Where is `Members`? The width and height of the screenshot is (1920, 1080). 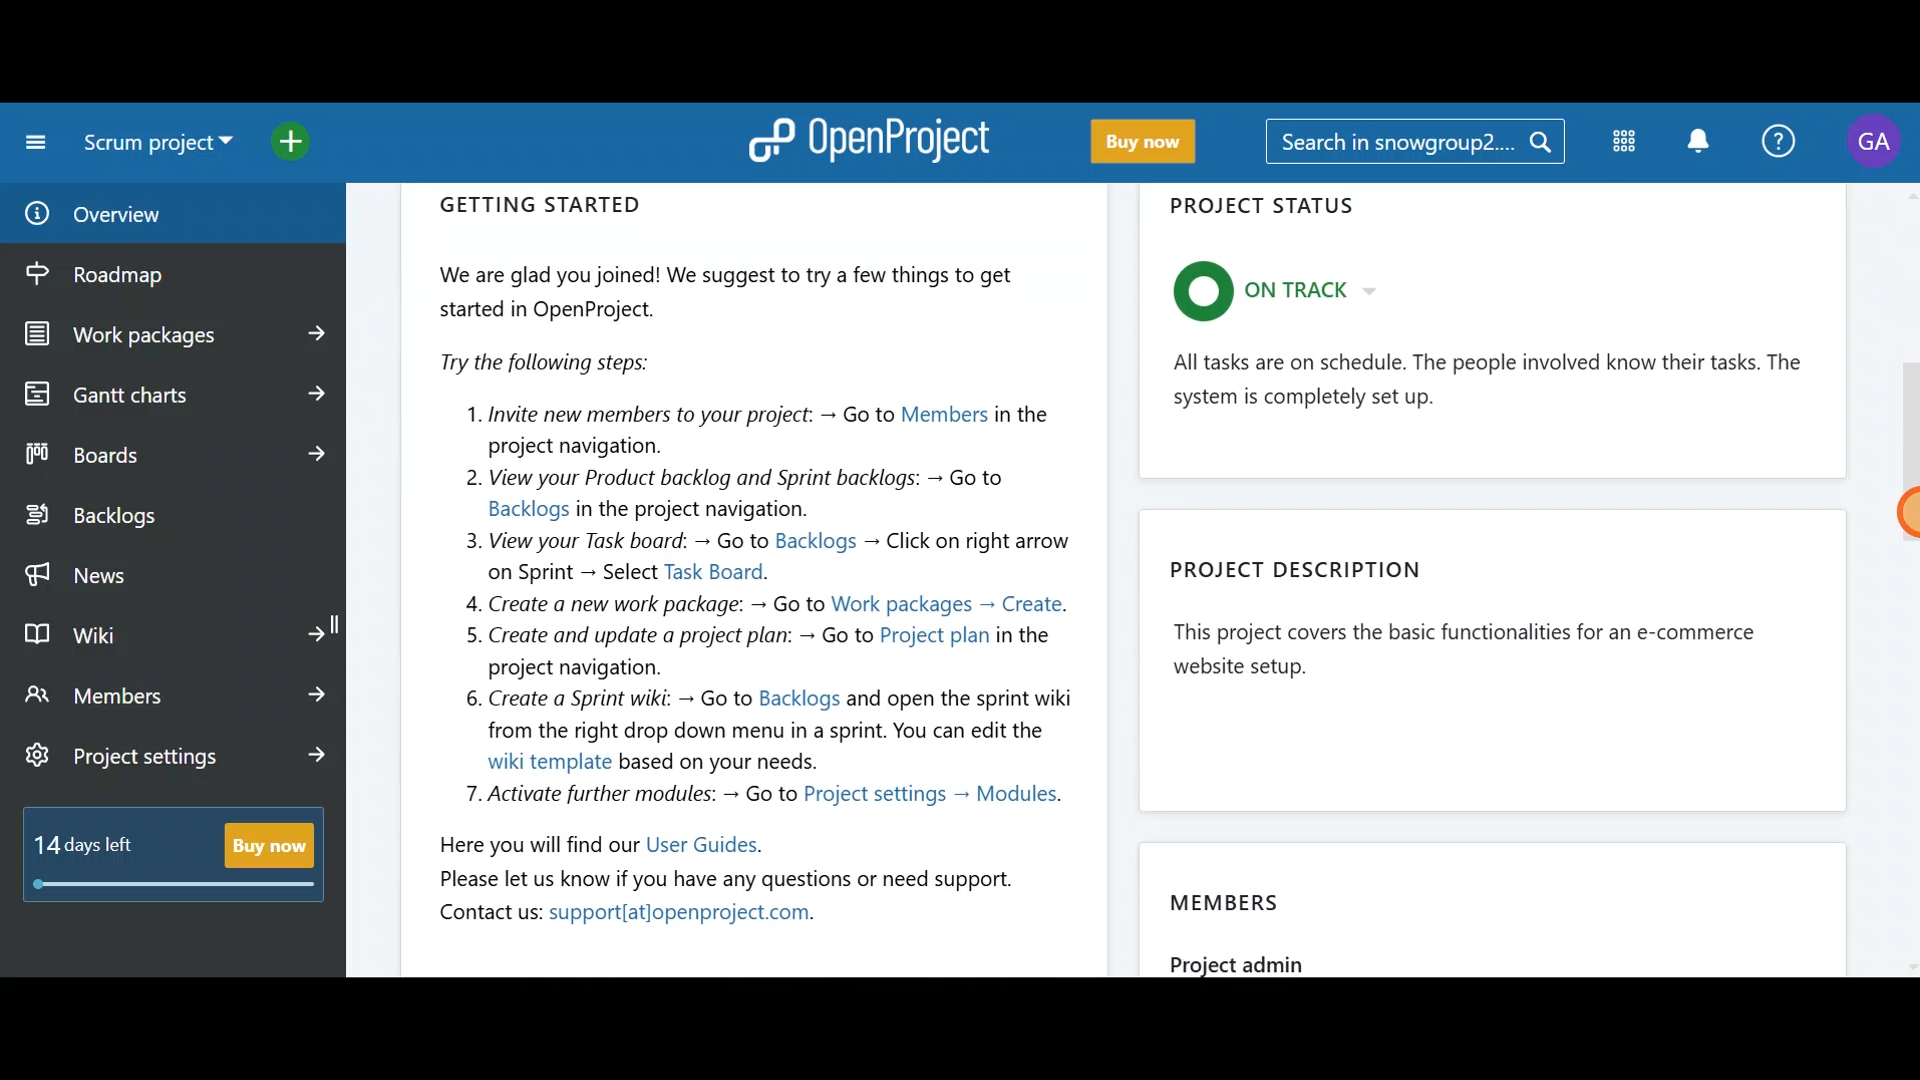
Members is located at coordinates (1499, 903).